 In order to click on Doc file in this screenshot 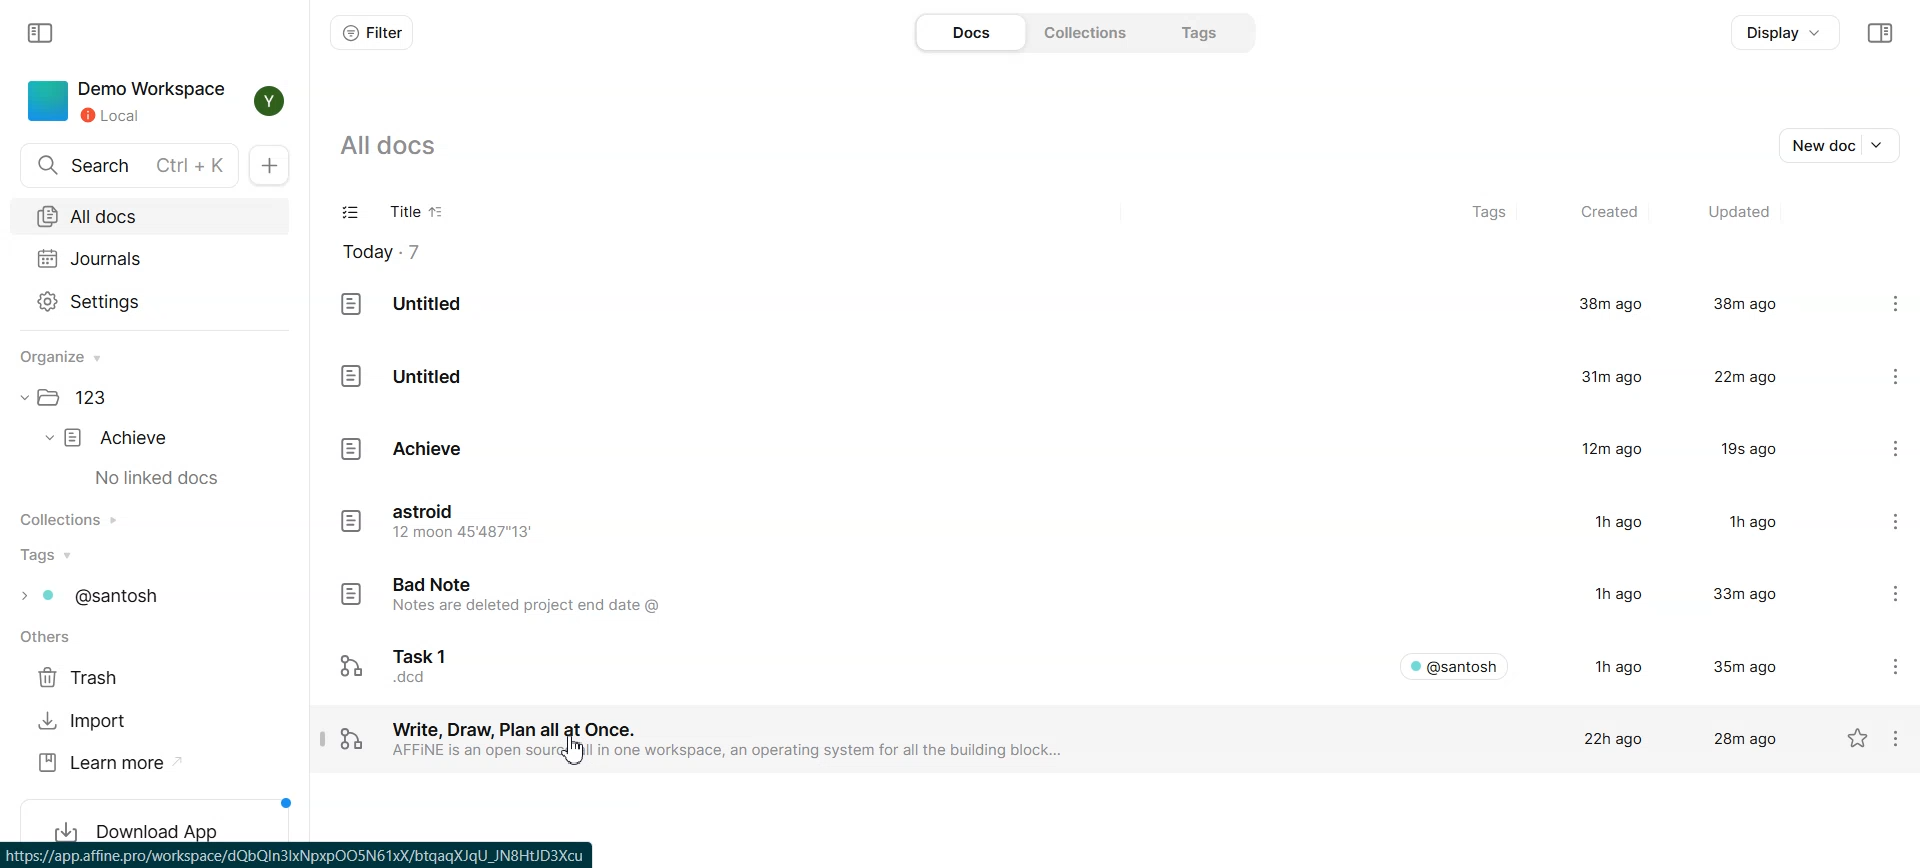, I will do `click(1075, 449)`.